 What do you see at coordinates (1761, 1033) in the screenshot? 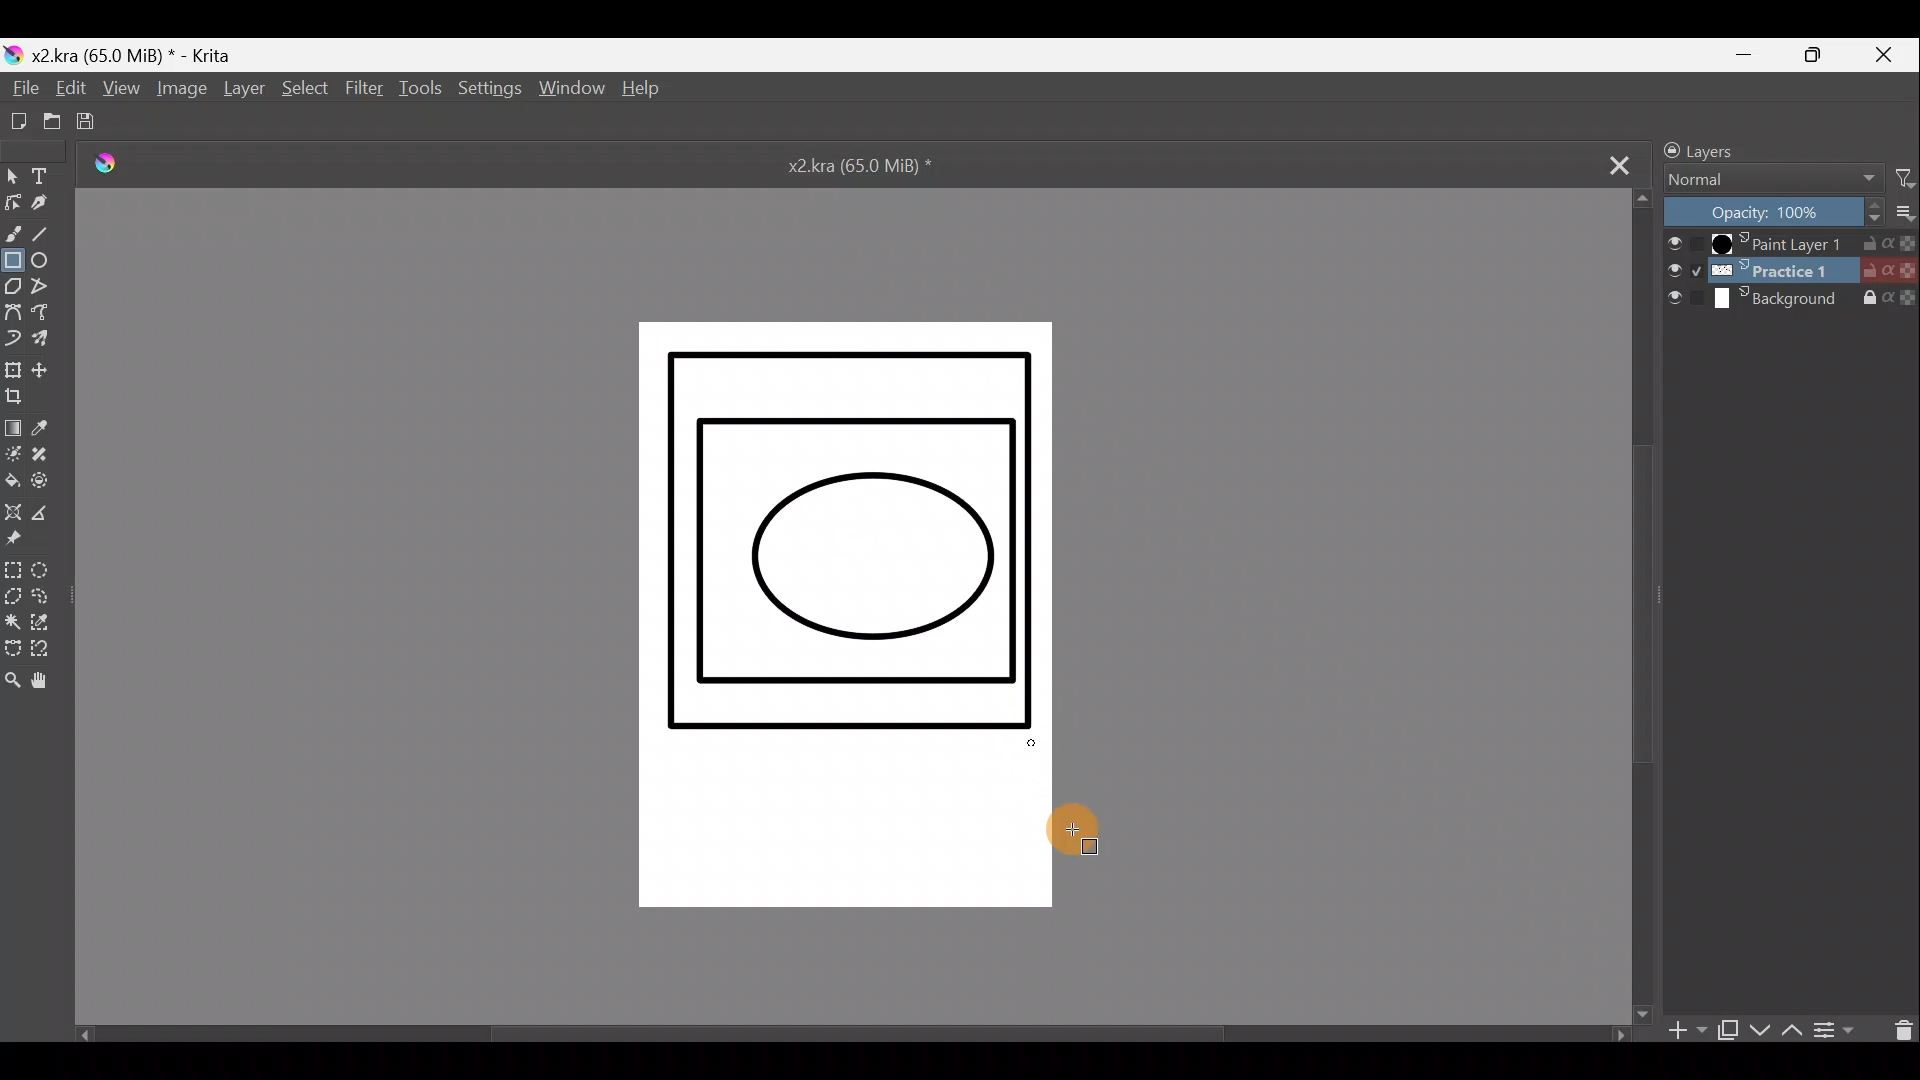
I see `Move layer/mask down` at bounding box center [1761, 1033].